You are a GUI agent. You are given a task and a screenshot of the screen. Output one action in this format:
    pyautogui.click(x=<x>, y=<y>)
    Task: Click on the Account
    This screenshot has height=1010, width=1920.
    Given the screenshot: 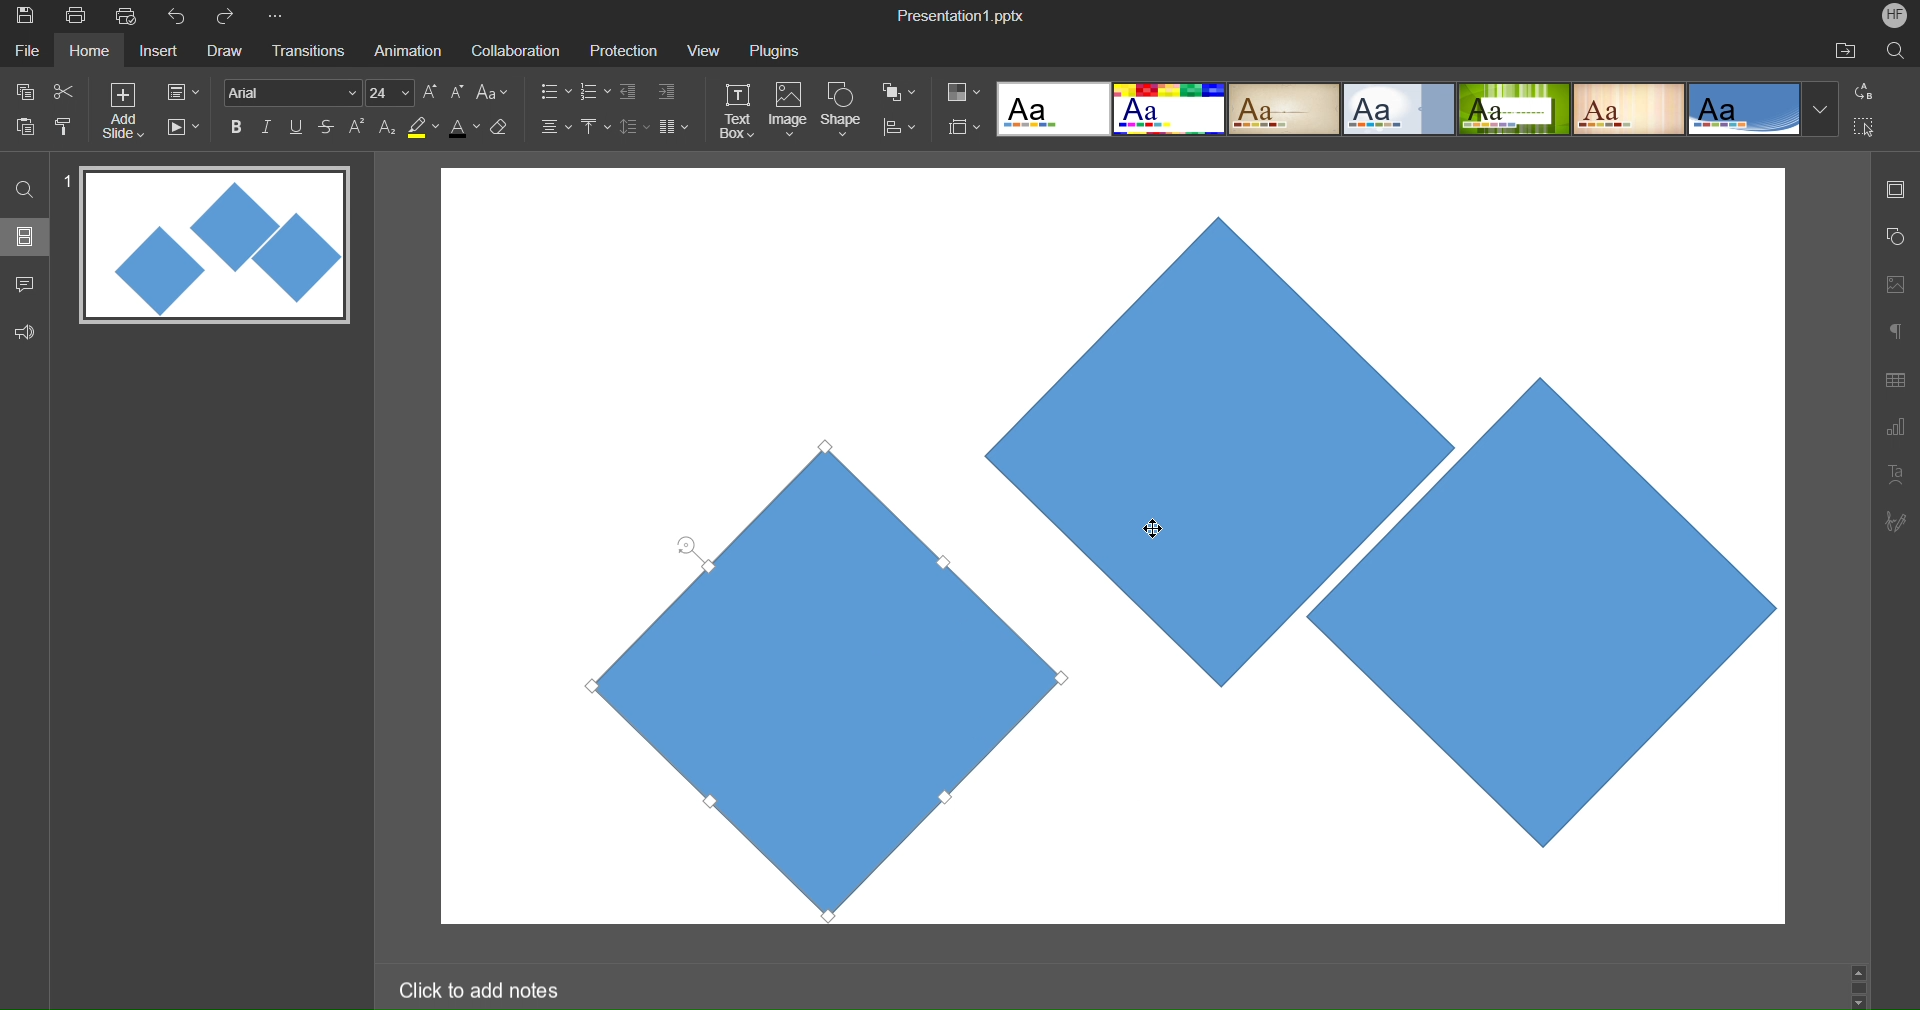 What is the action you would take?
    pyautogui.click(x=1895, y=15)
    